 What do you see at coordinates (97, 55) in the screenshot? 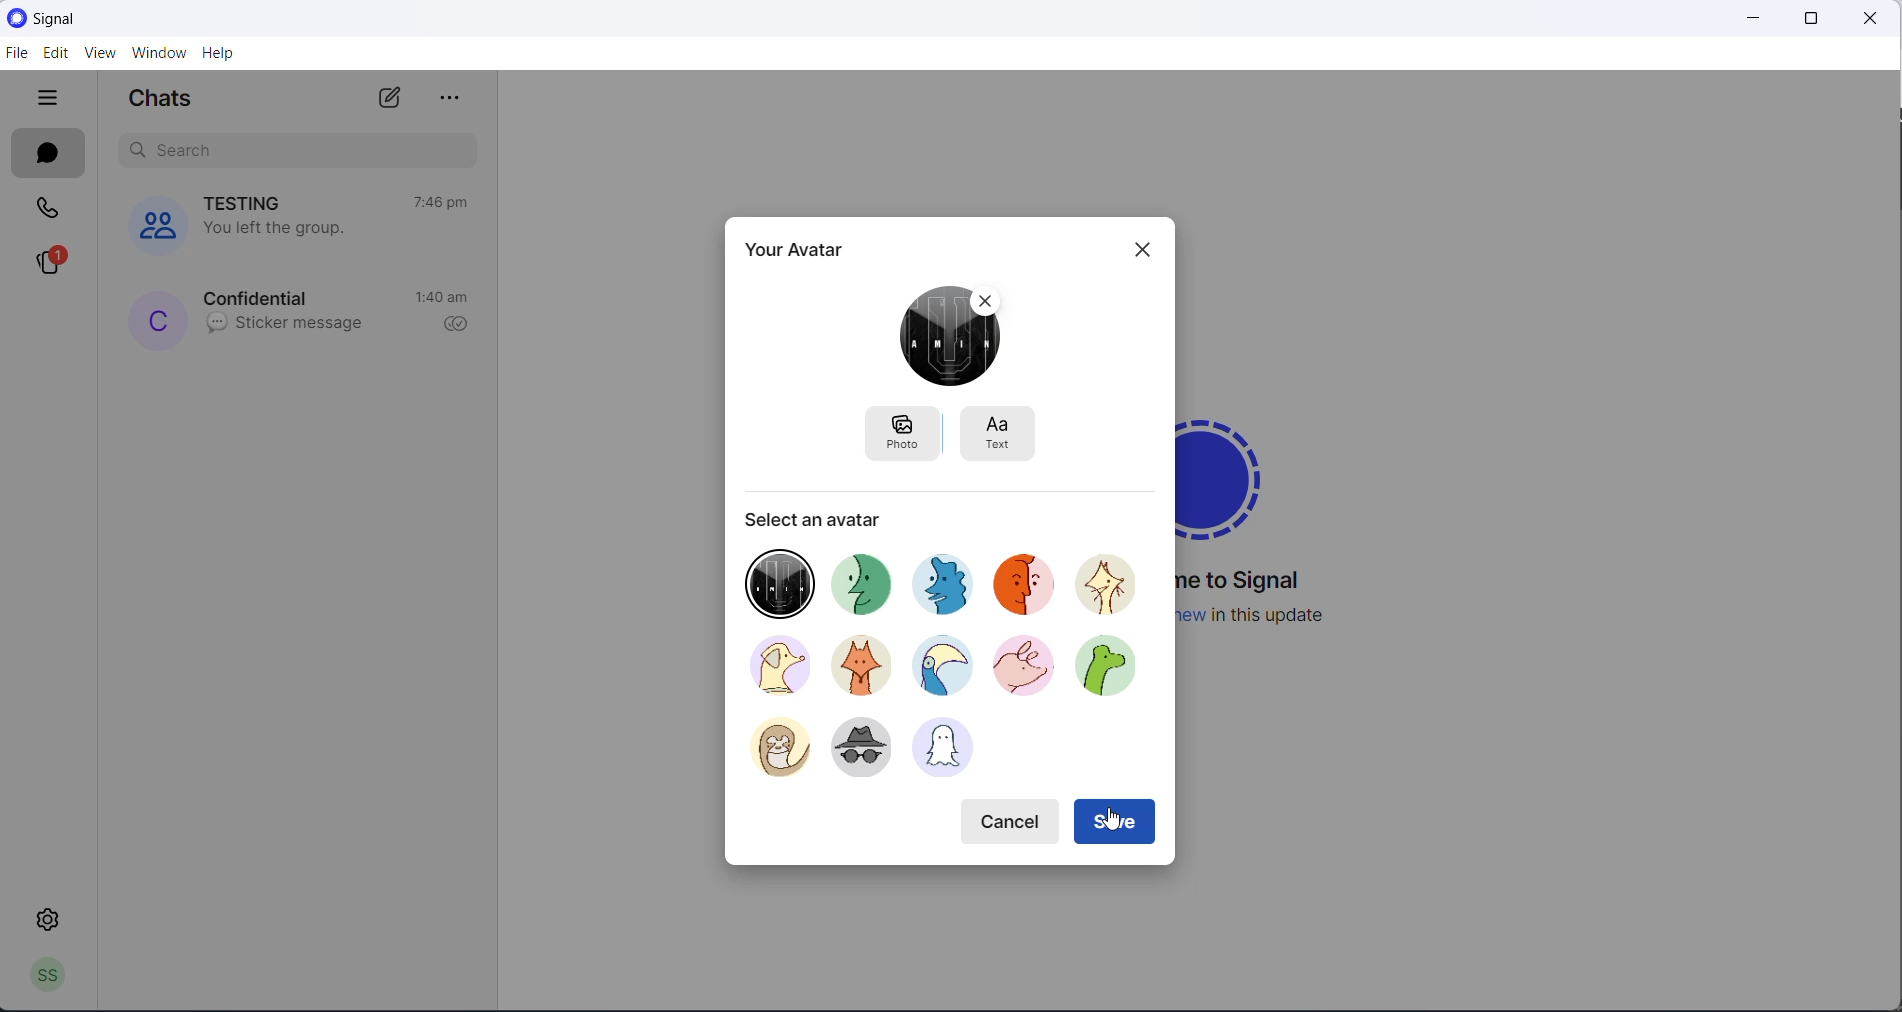
I see `VIEW` at bounding box center [97, 55].